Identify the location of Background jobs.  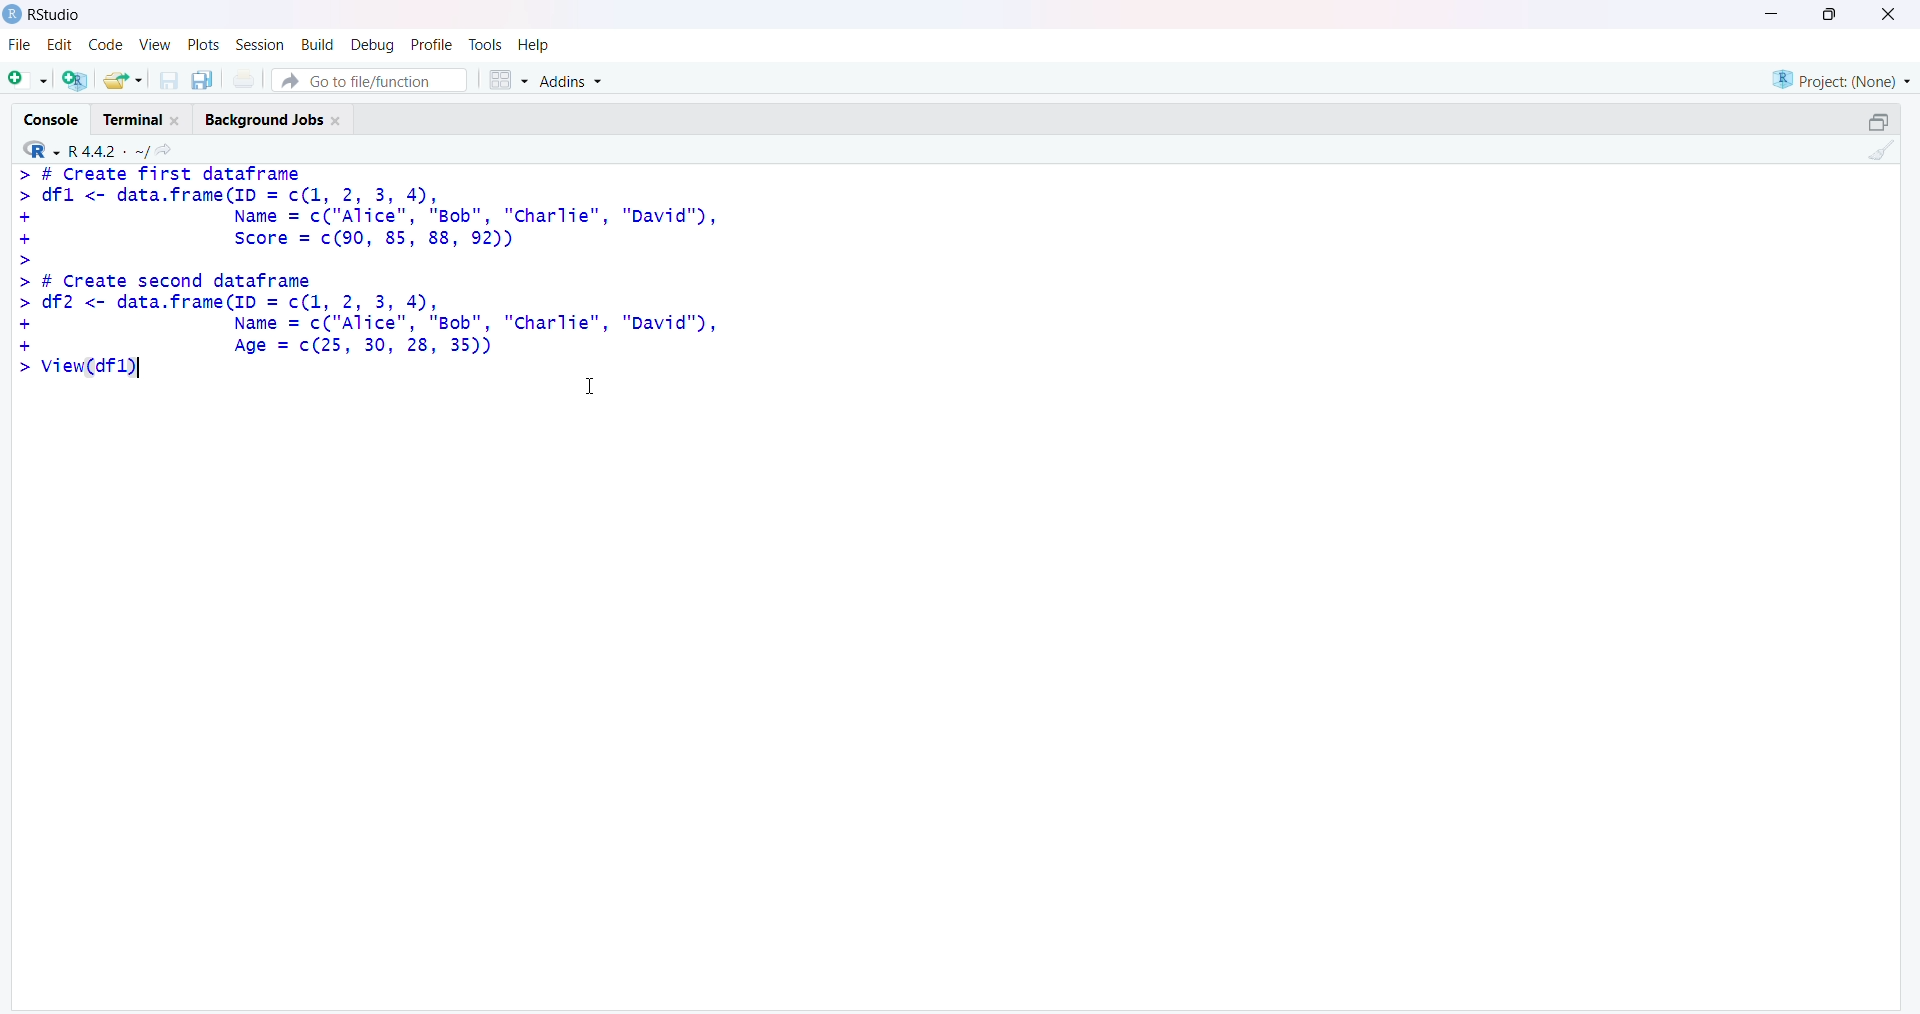
(264, 121).